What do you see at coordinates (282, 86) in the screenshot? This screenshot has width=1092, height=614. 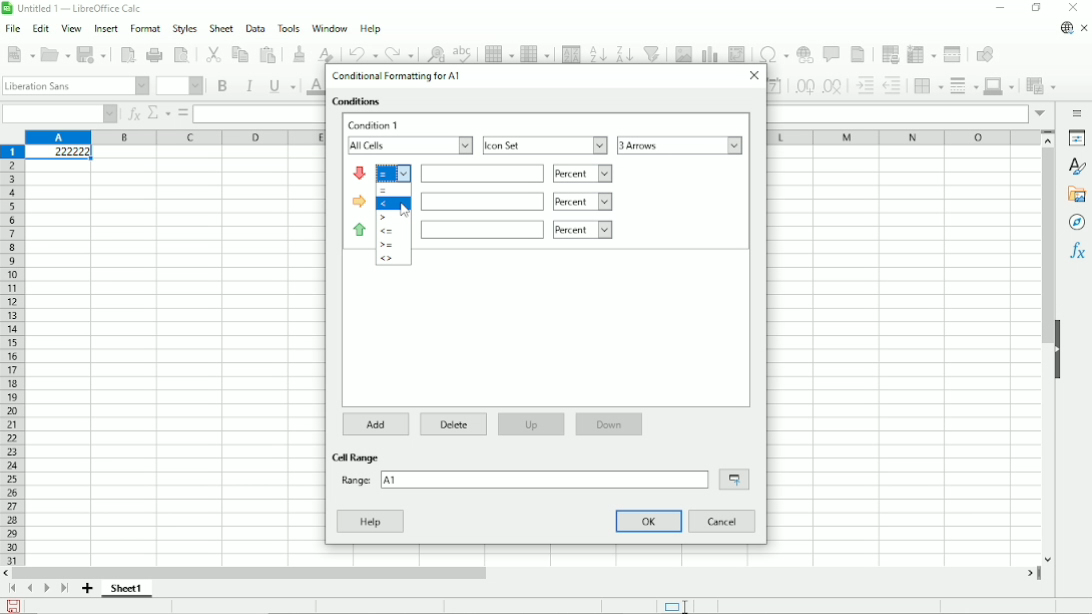 I see `Underline` at bounding box center [282, 86].